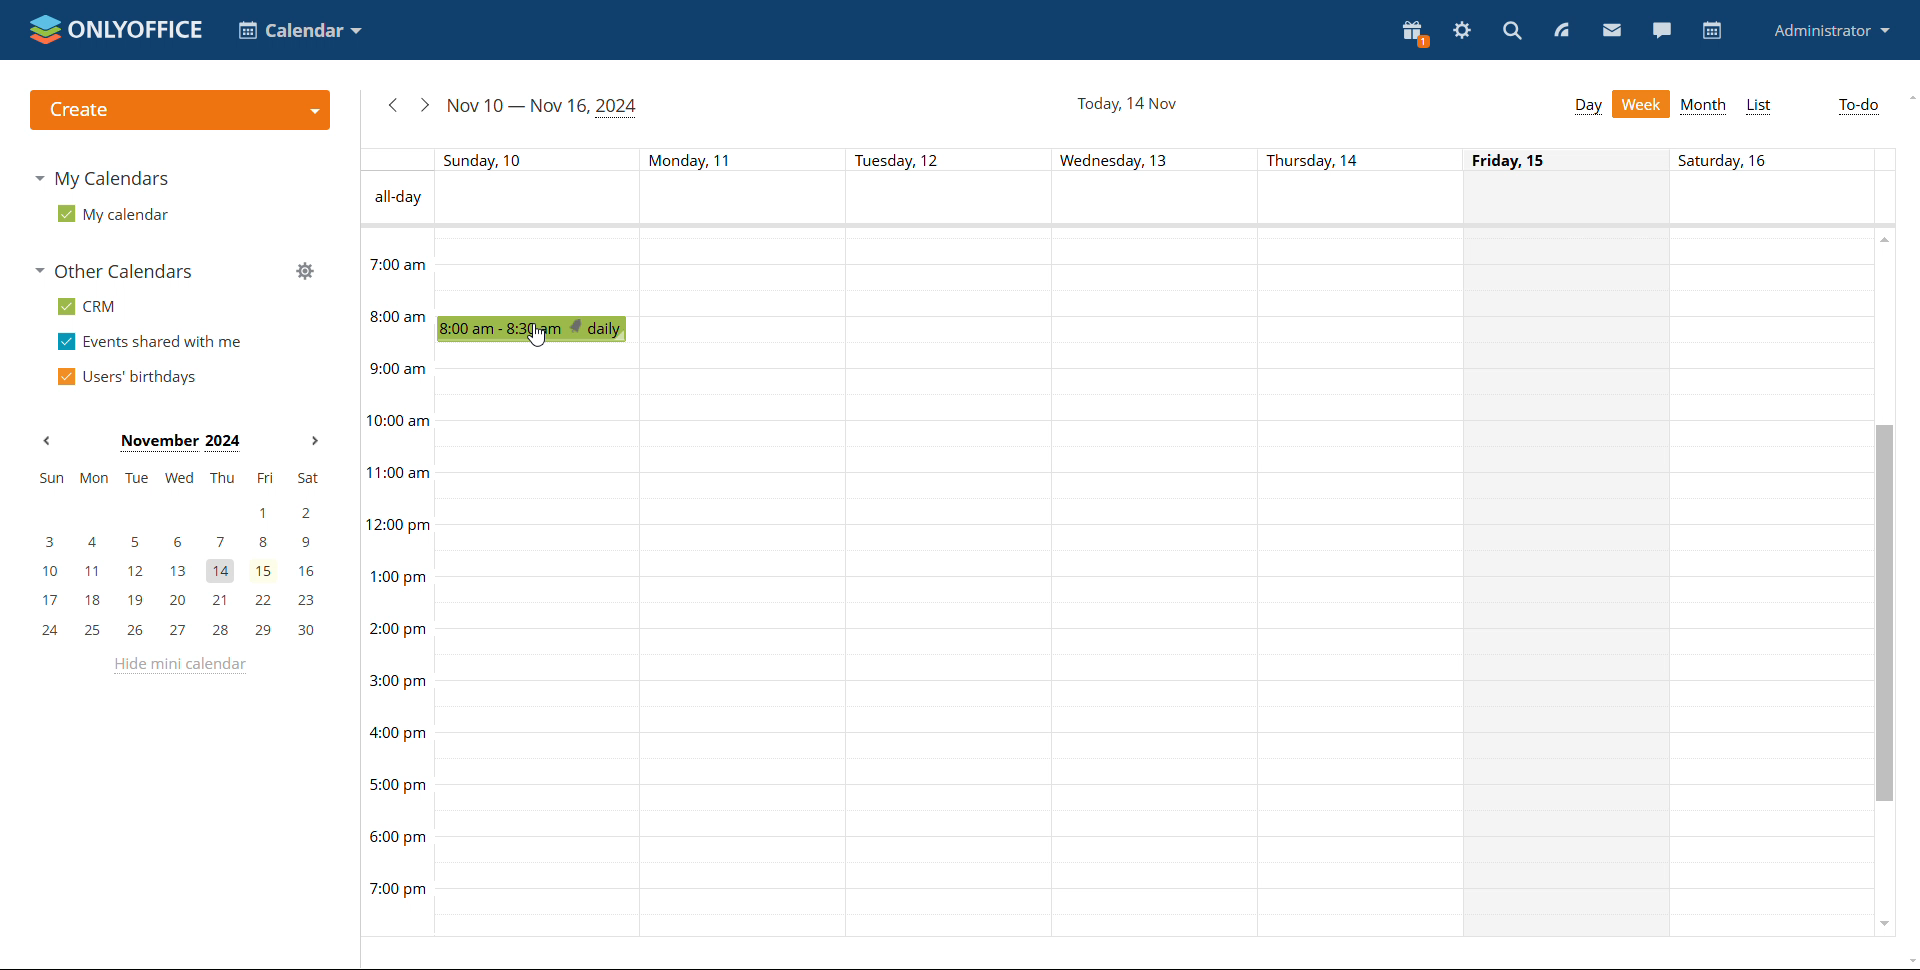  Describe the element at coordinates (1661, 30) in the screenshot. I see `chat` at that location.